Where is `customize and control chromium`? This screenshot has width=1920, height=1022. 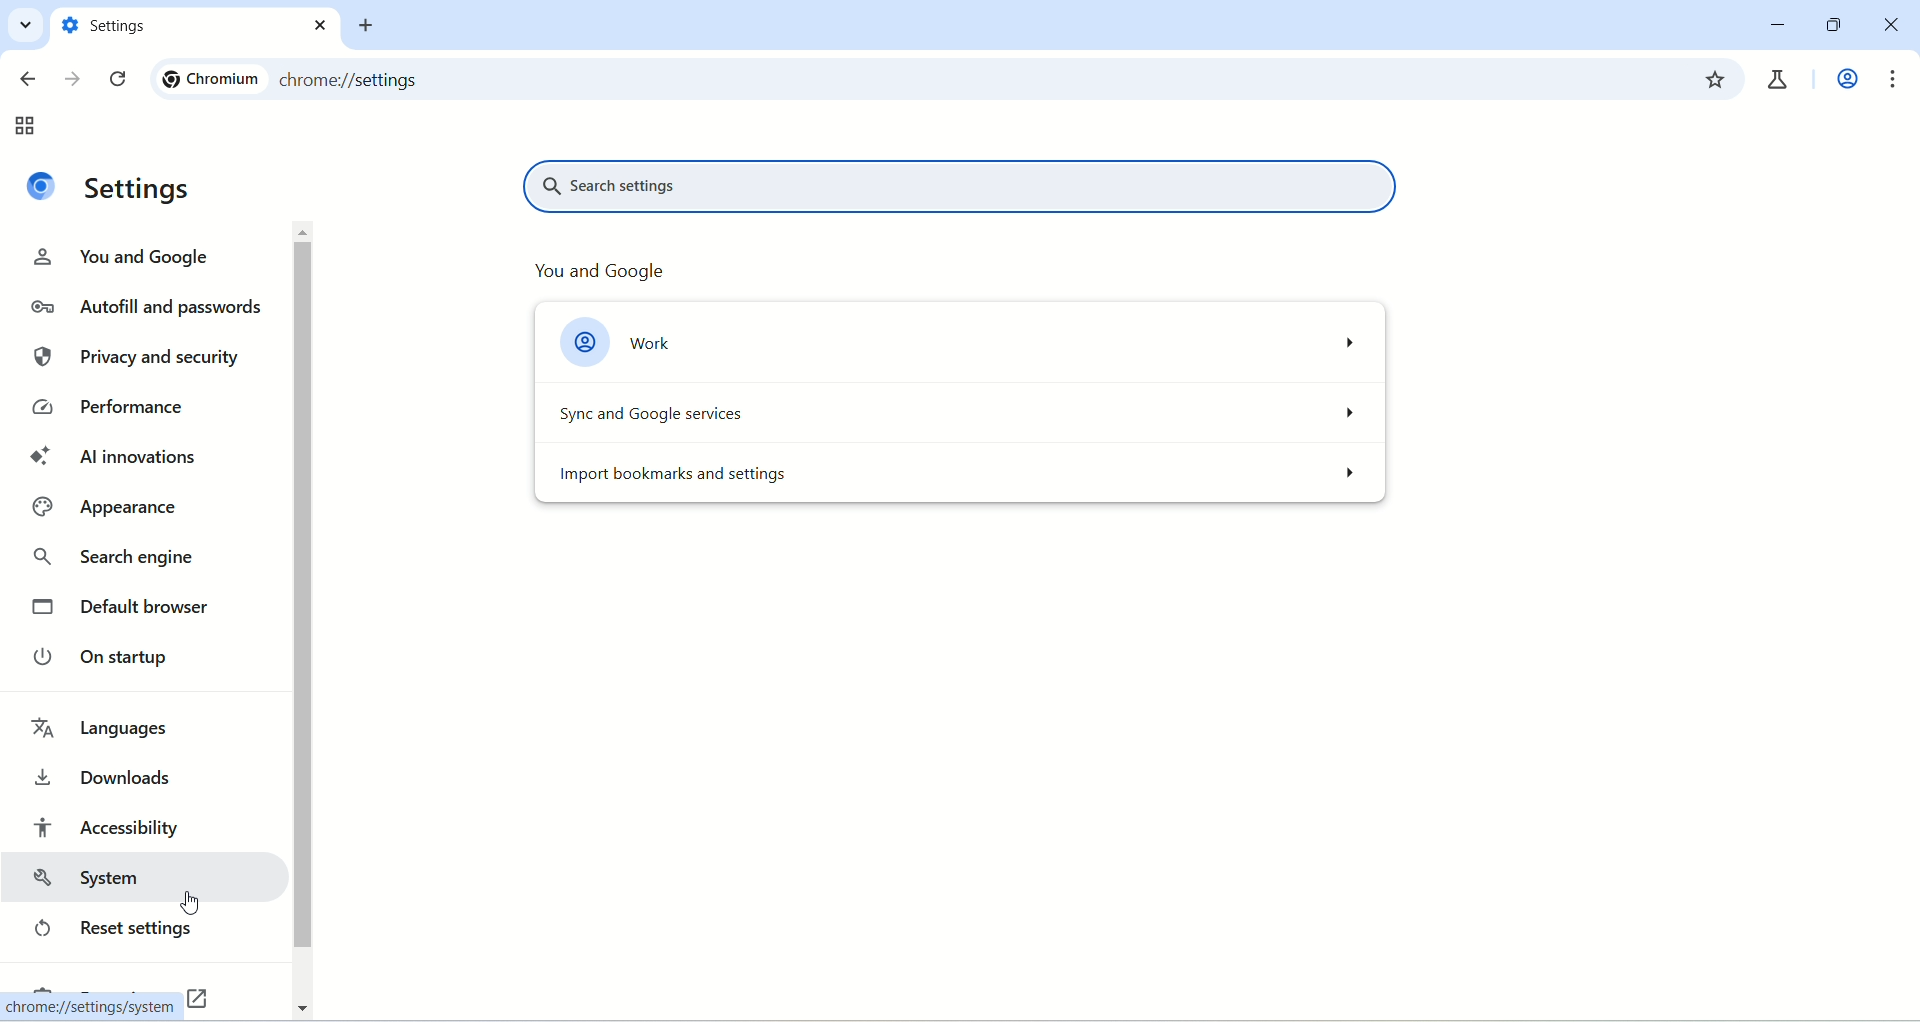
customize and control chromium is located at coordinates (1894, 80).